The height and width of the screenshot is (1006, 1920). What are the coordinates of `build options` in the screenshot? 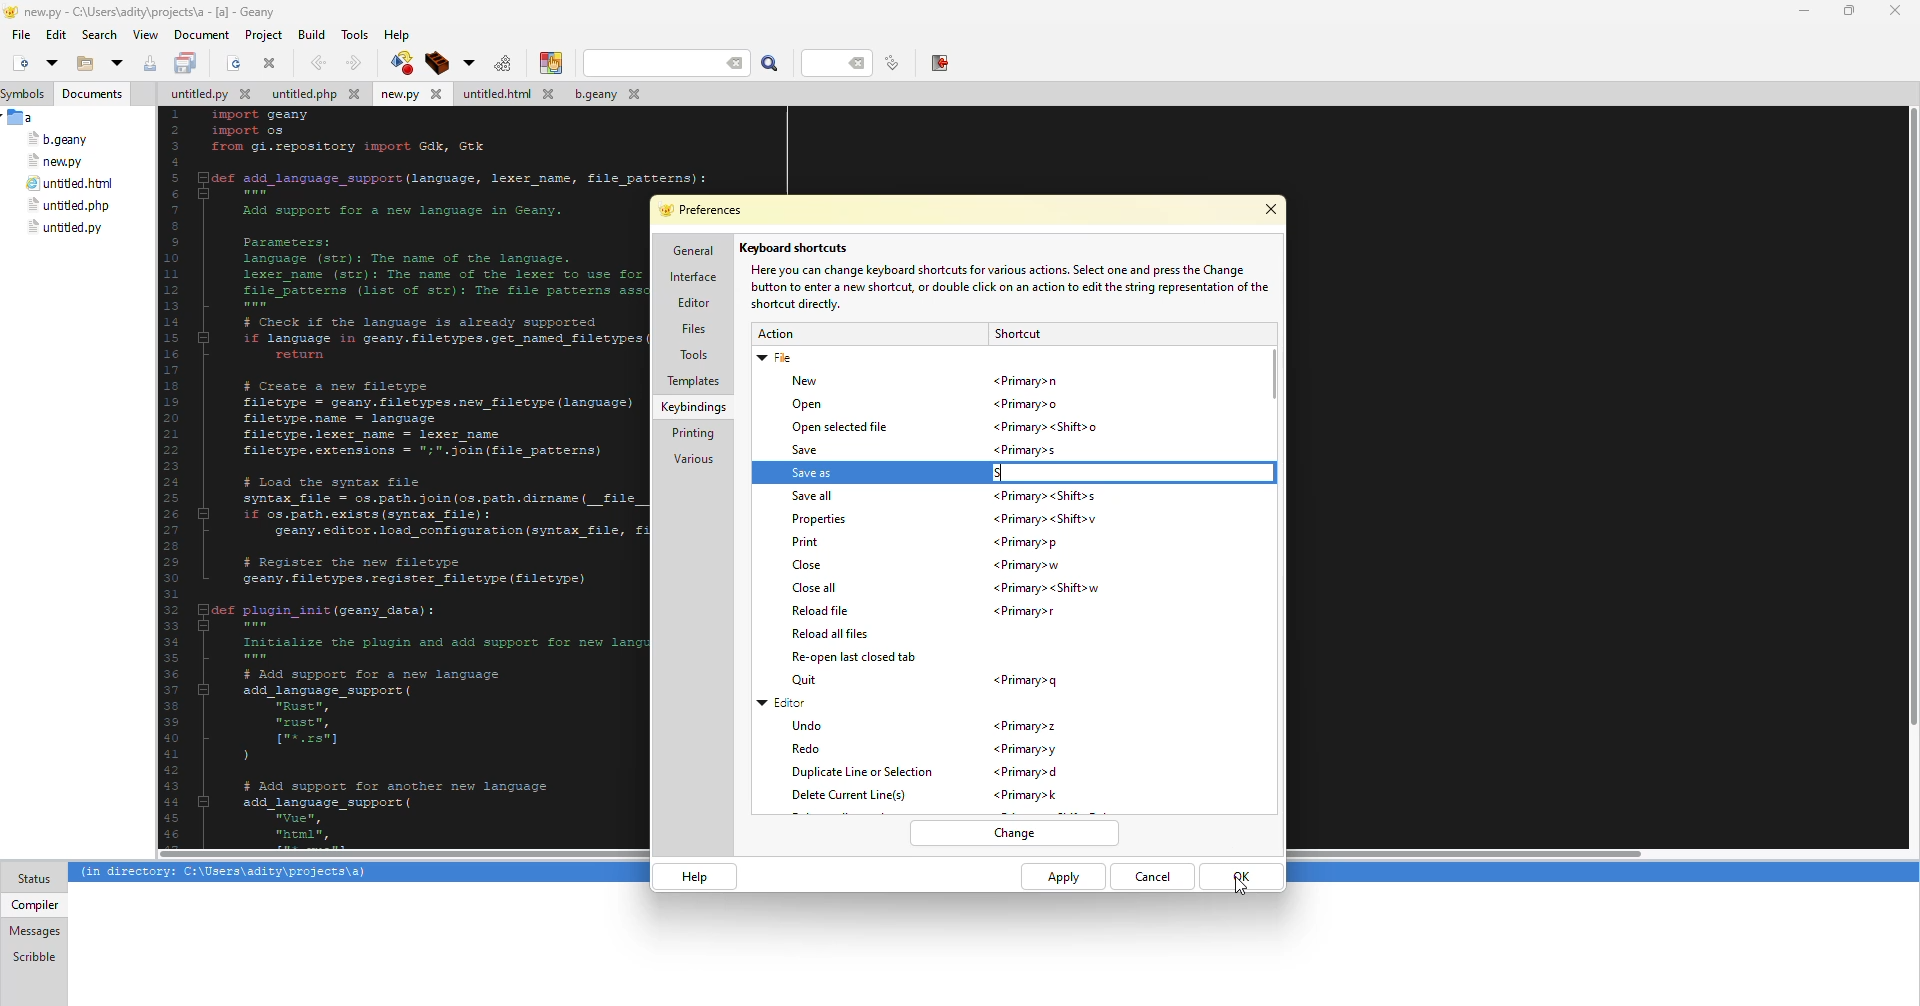 It's located at (466, 63).